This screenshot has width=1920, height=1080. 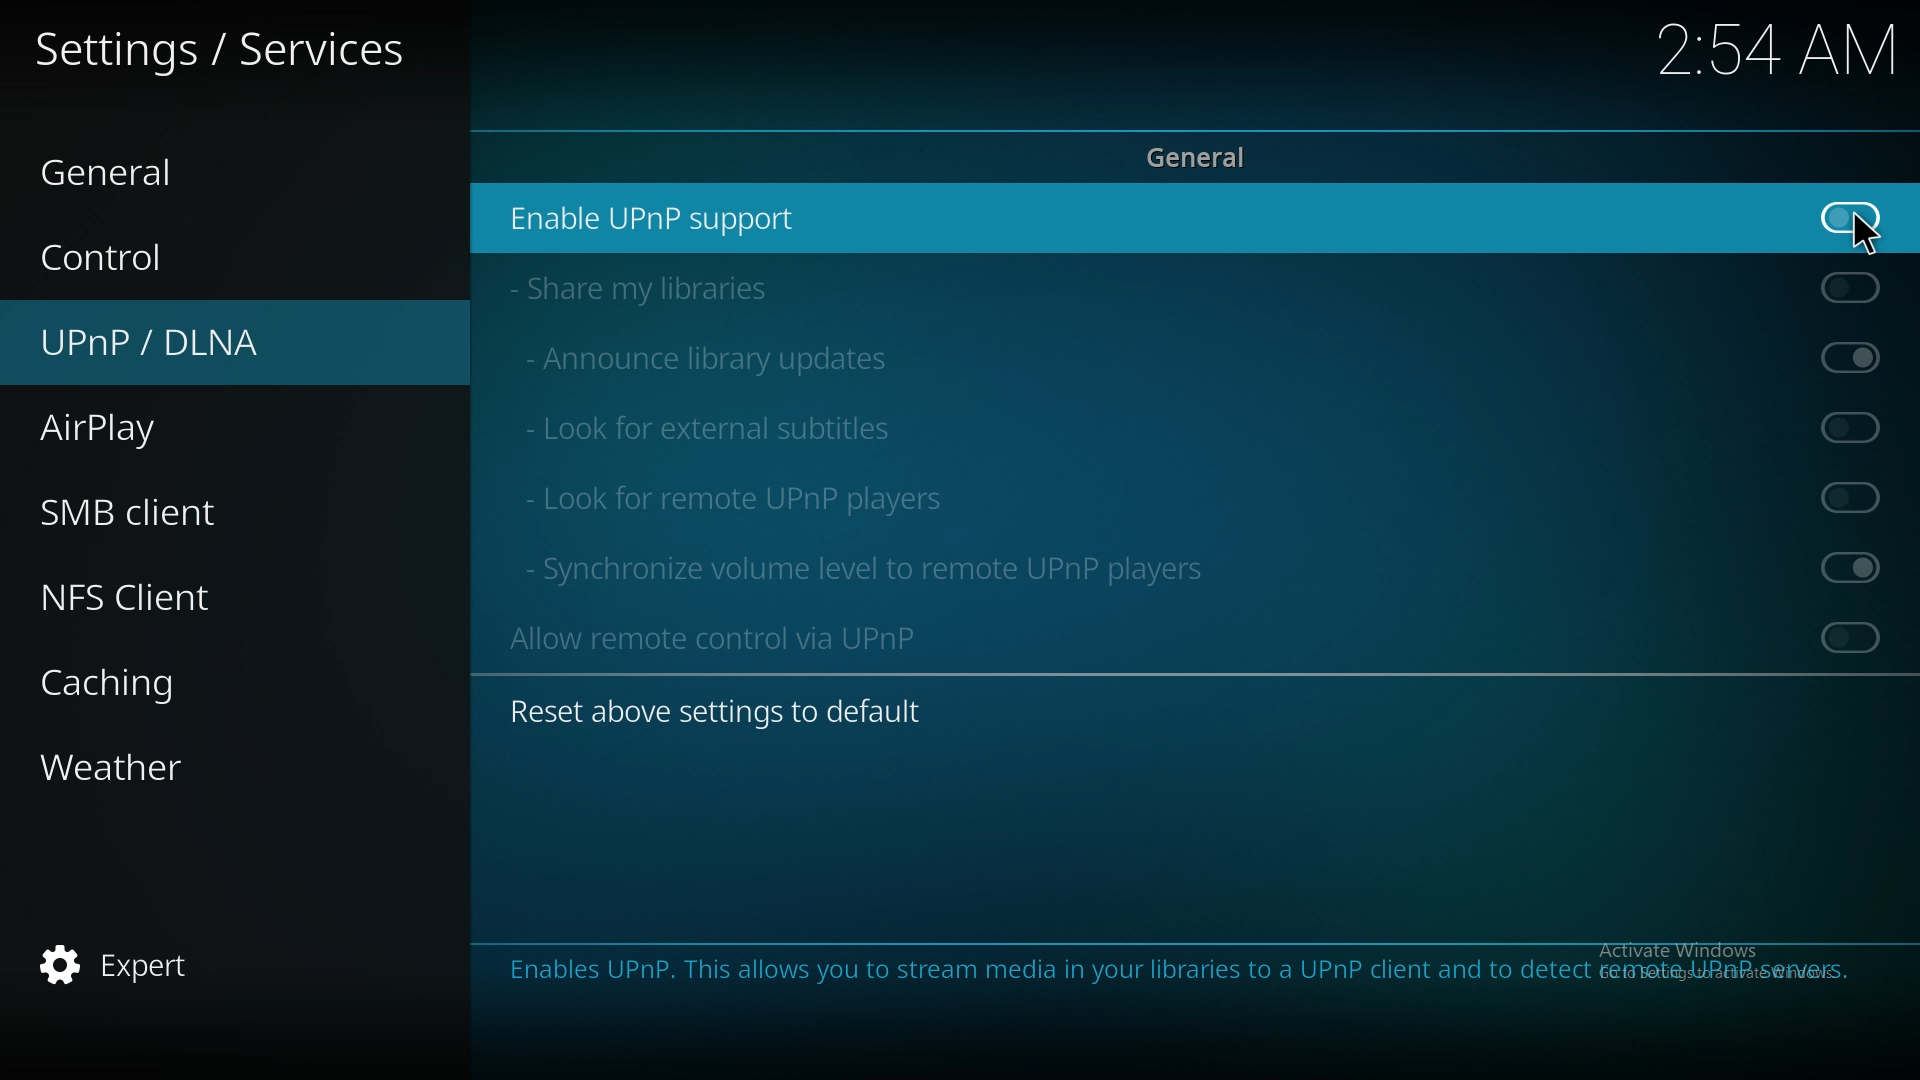 I want to click on Enable the UPnP control point. This allows you to stream media to any UPnP client and control, so click(x=1022, y=981).